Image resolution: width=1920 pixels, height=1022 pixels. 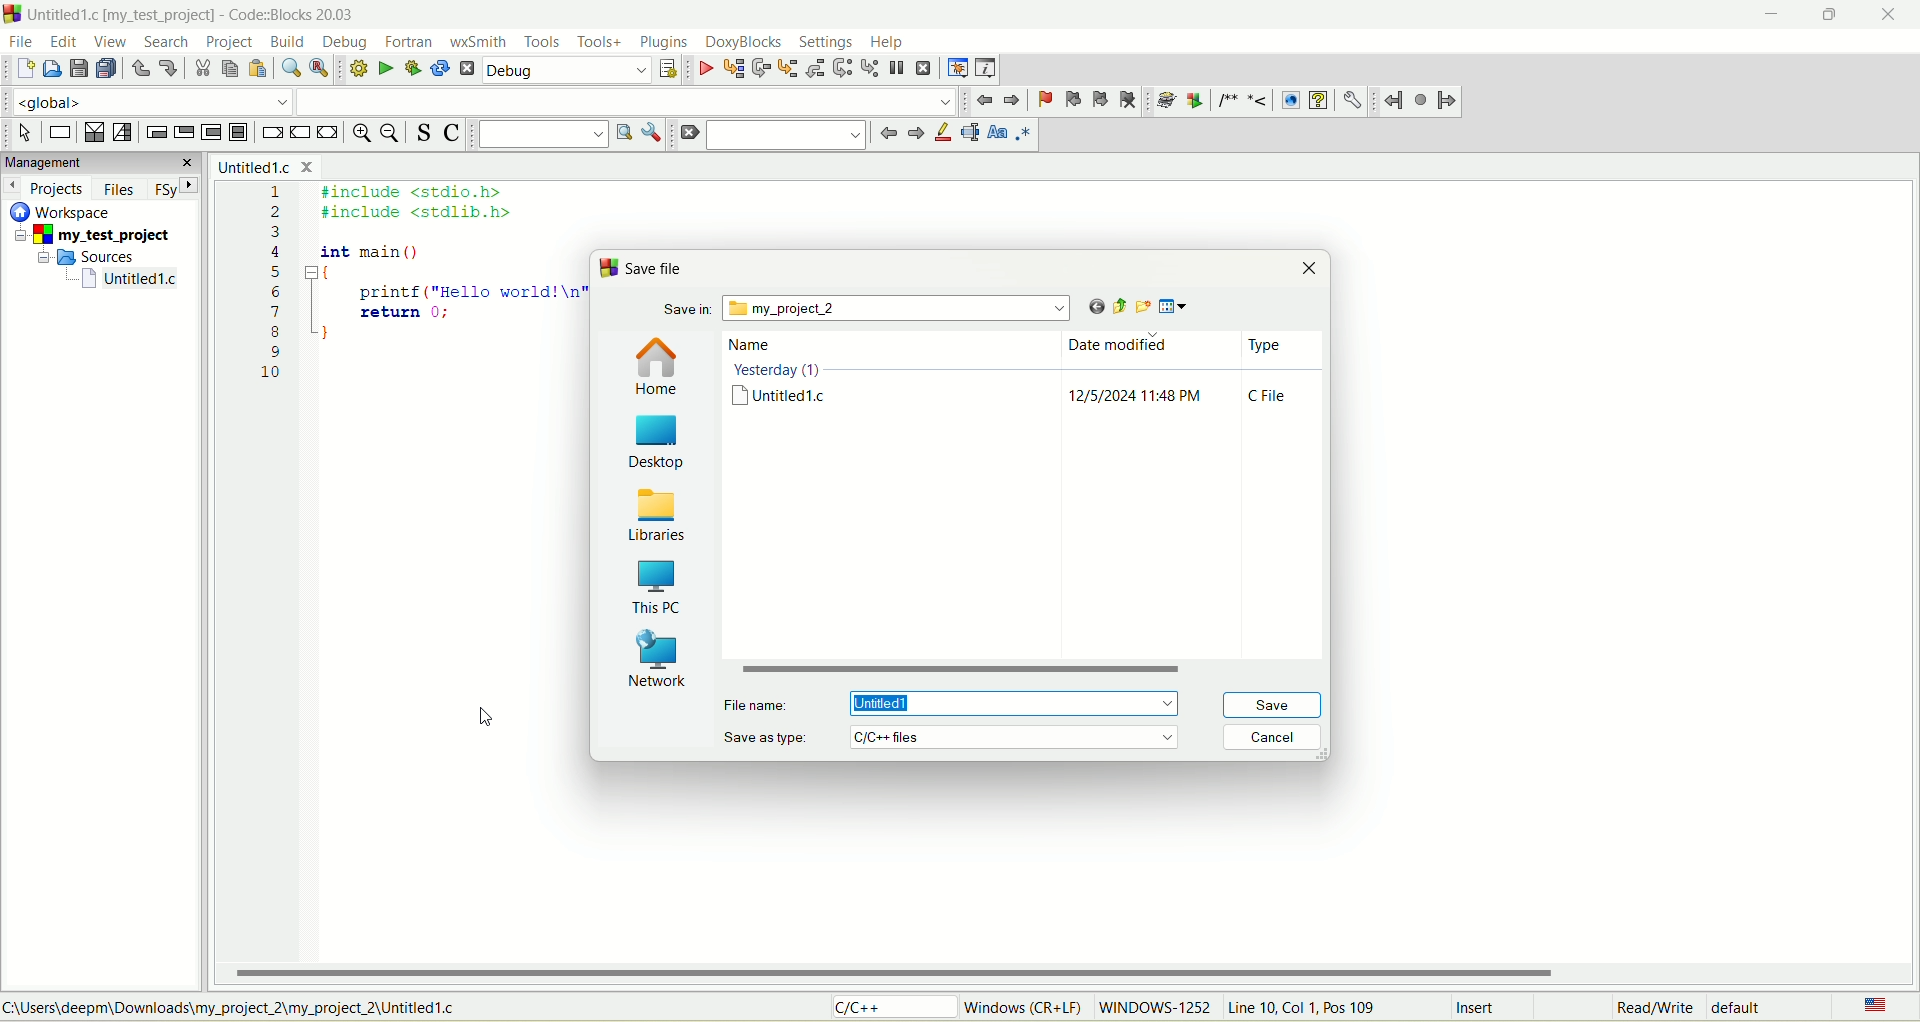 What do you see at coordinates (986, 101) in the screenshot?
I see `jump back` at bounding box center [986, 101].